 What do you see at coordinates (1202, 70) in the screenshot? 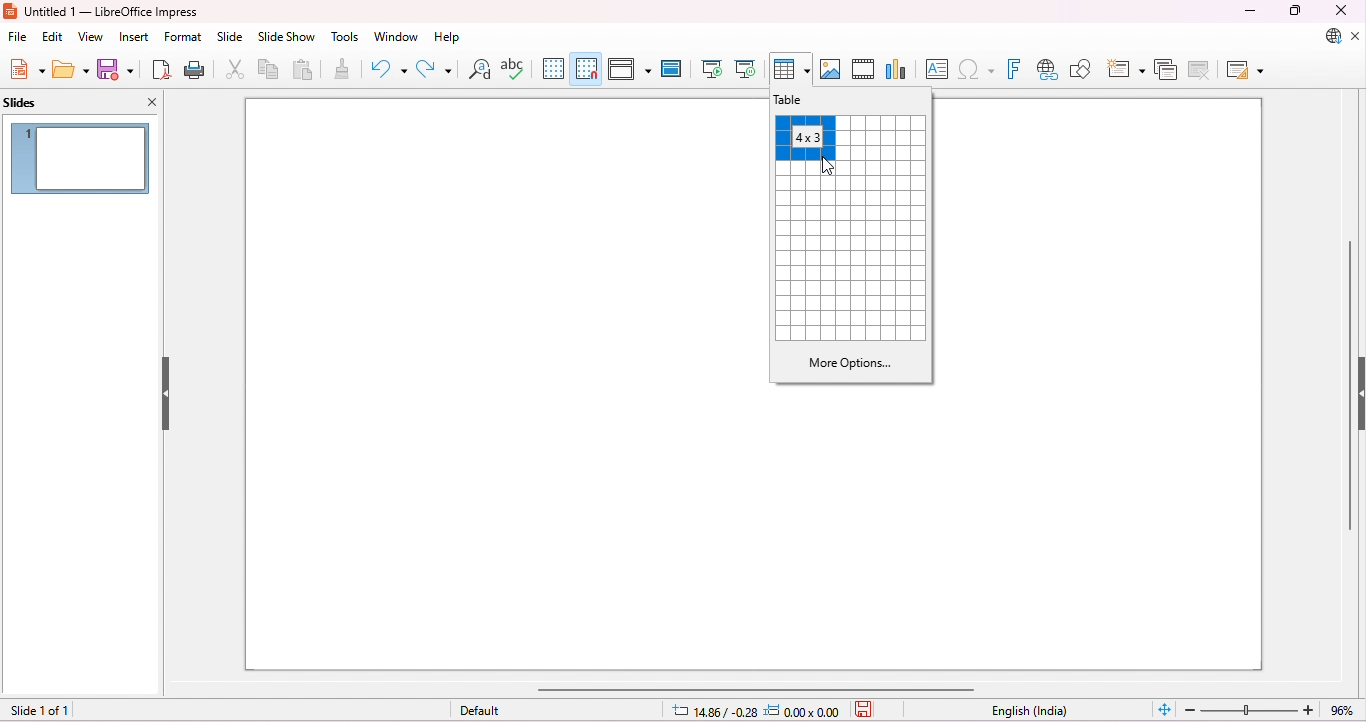
I see `delete slide` at bounding box center [1202, 70].